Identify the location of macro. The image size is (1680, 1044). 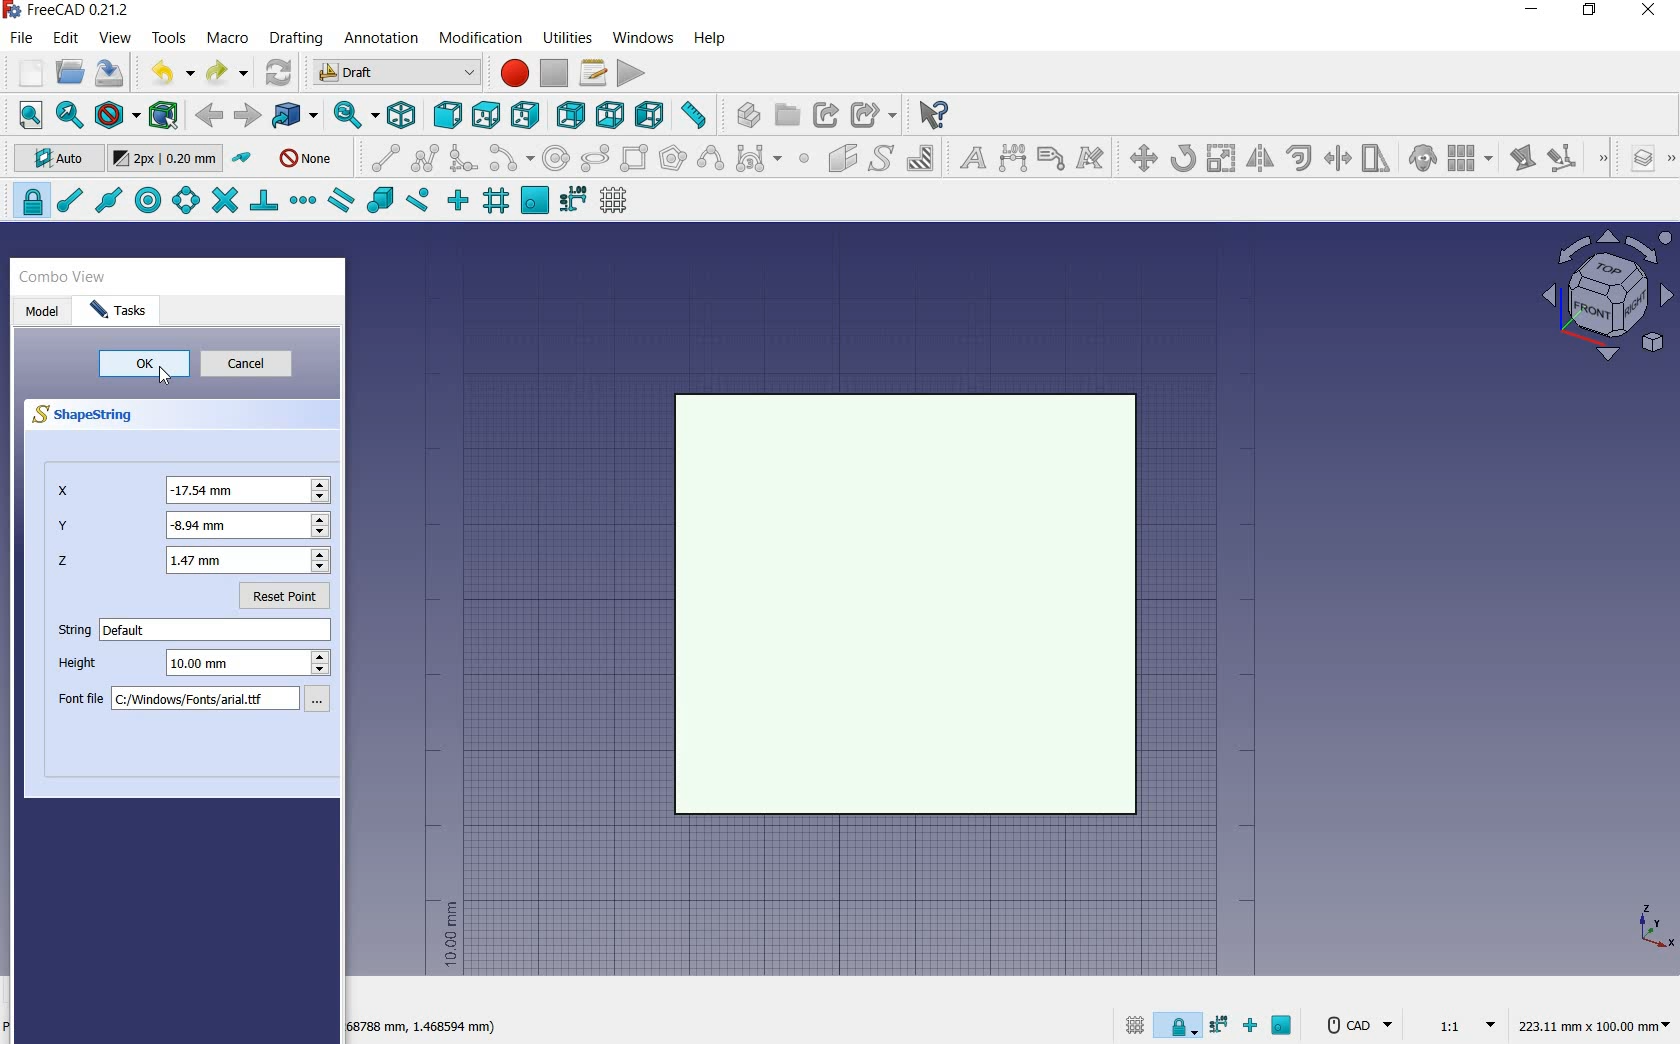
(229, 40).